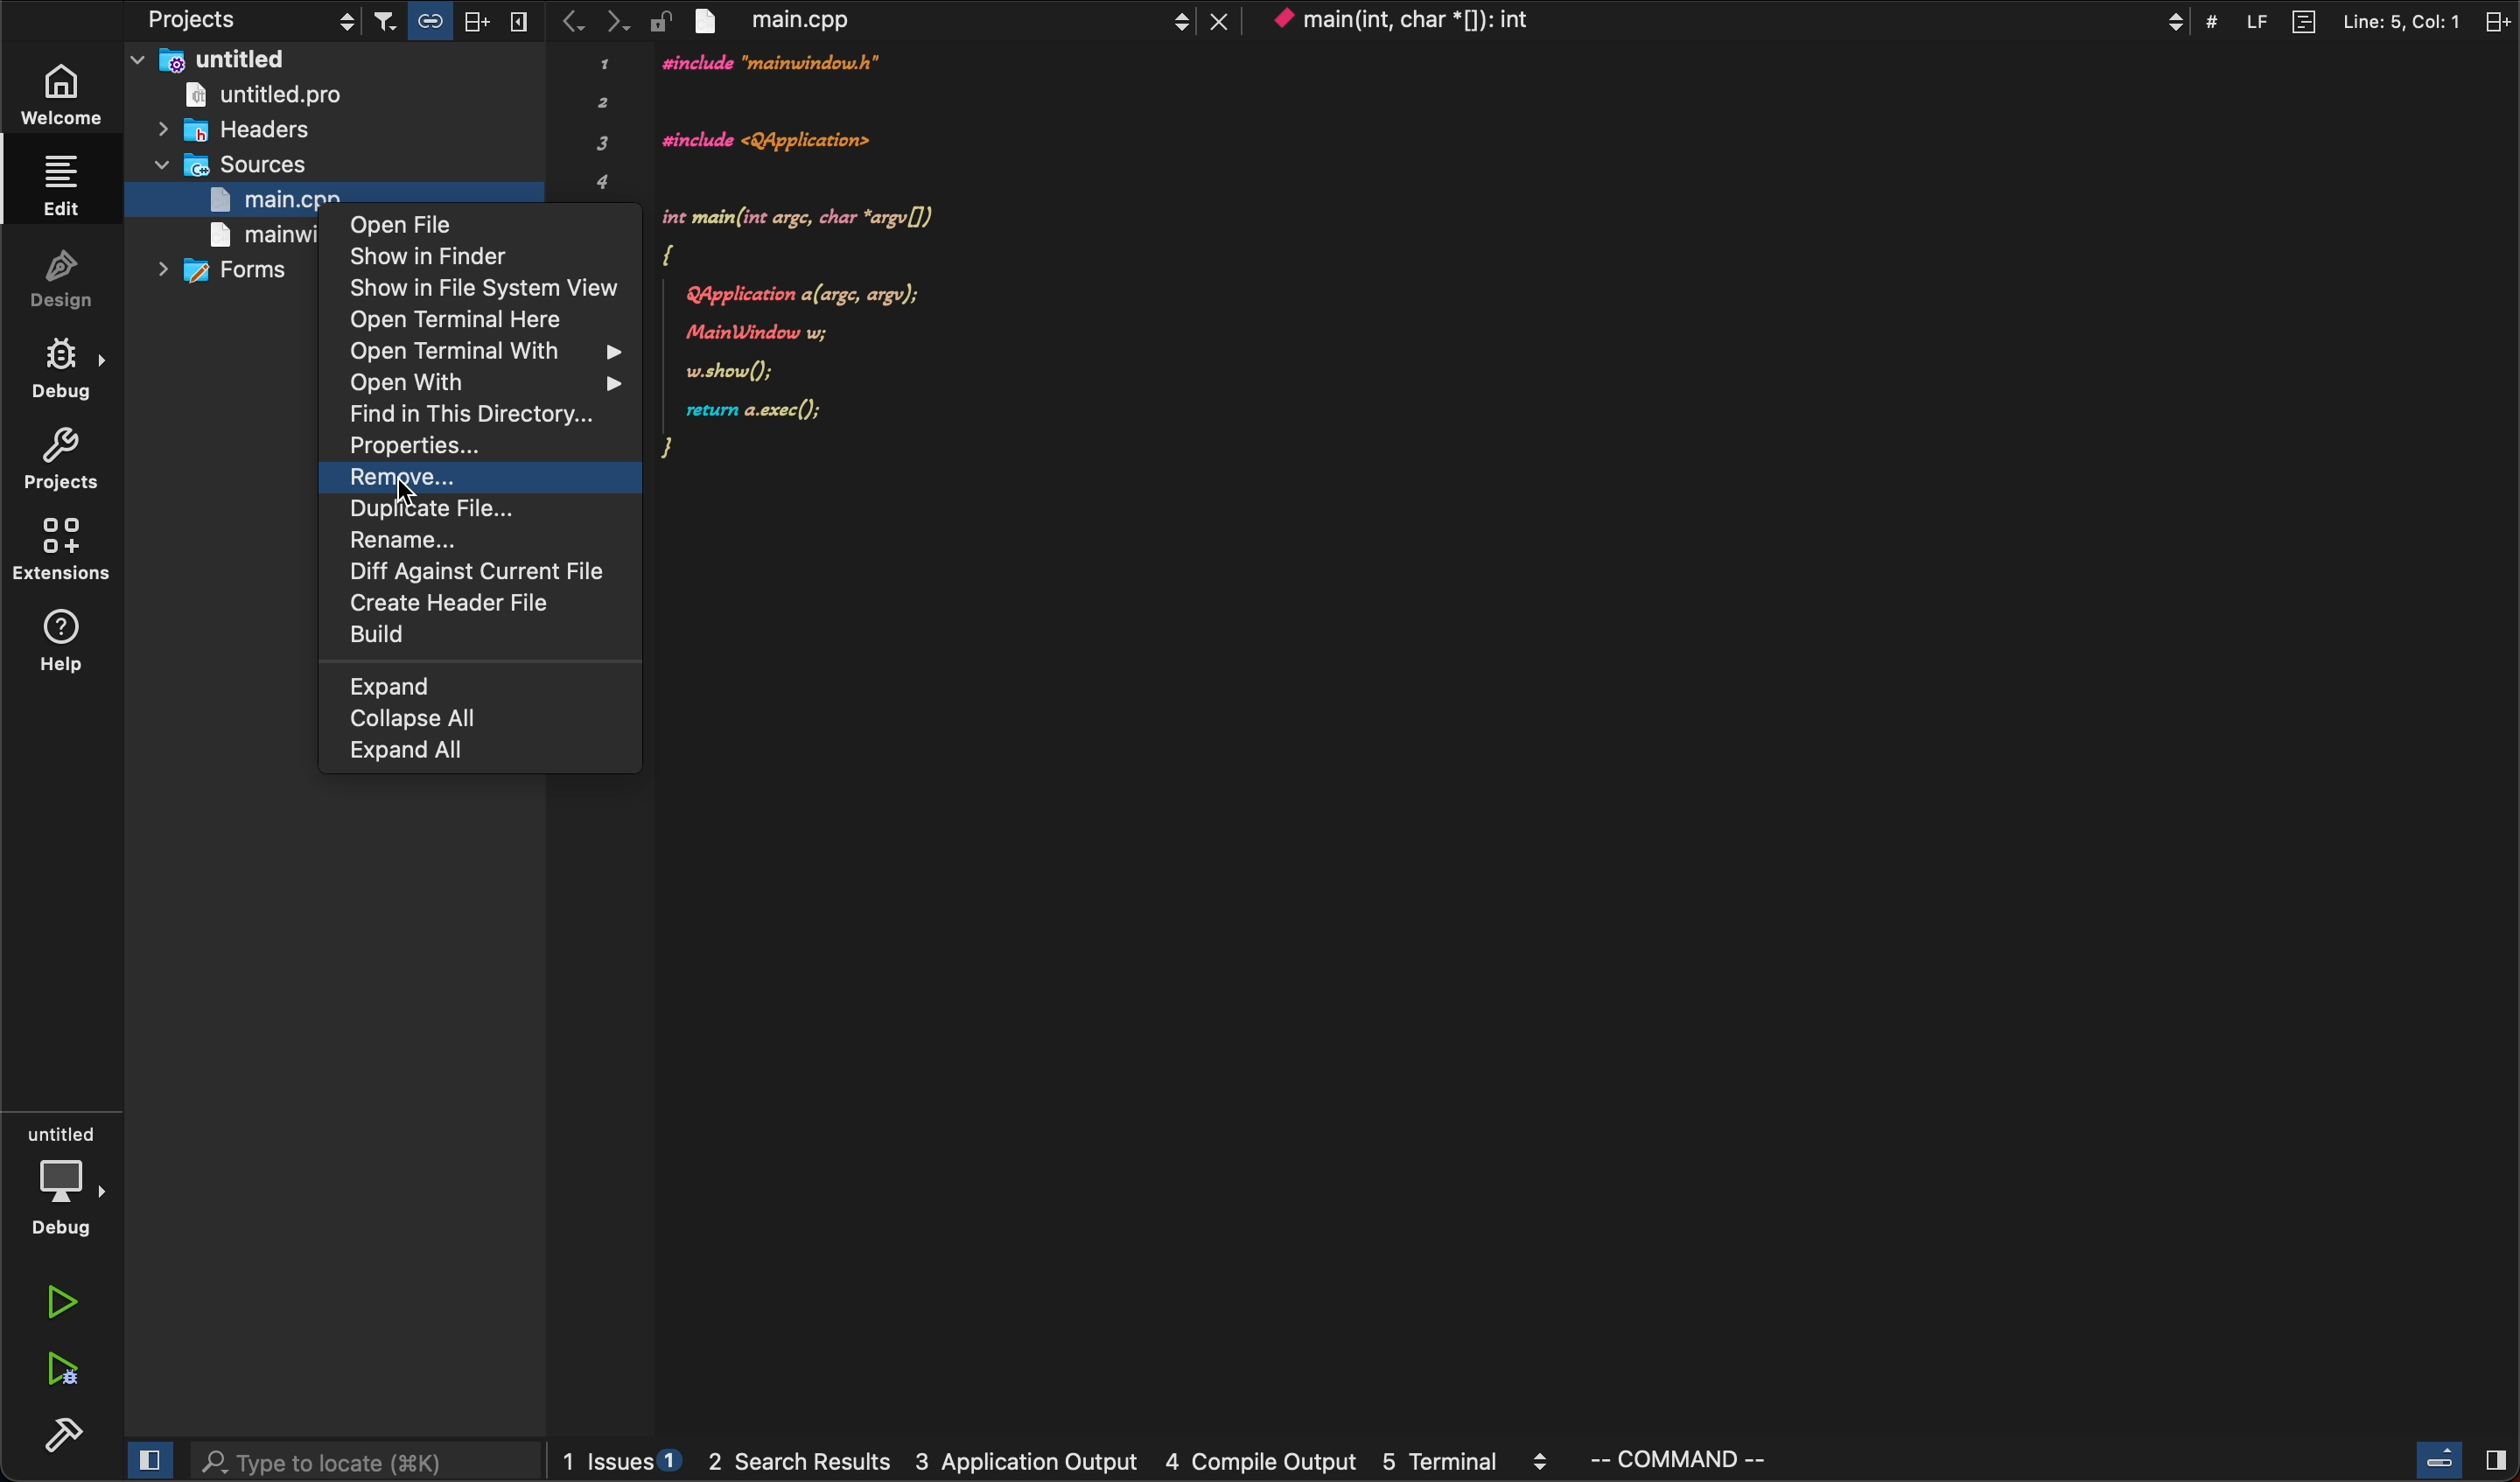  I want to click on run, so click(59, 1305).